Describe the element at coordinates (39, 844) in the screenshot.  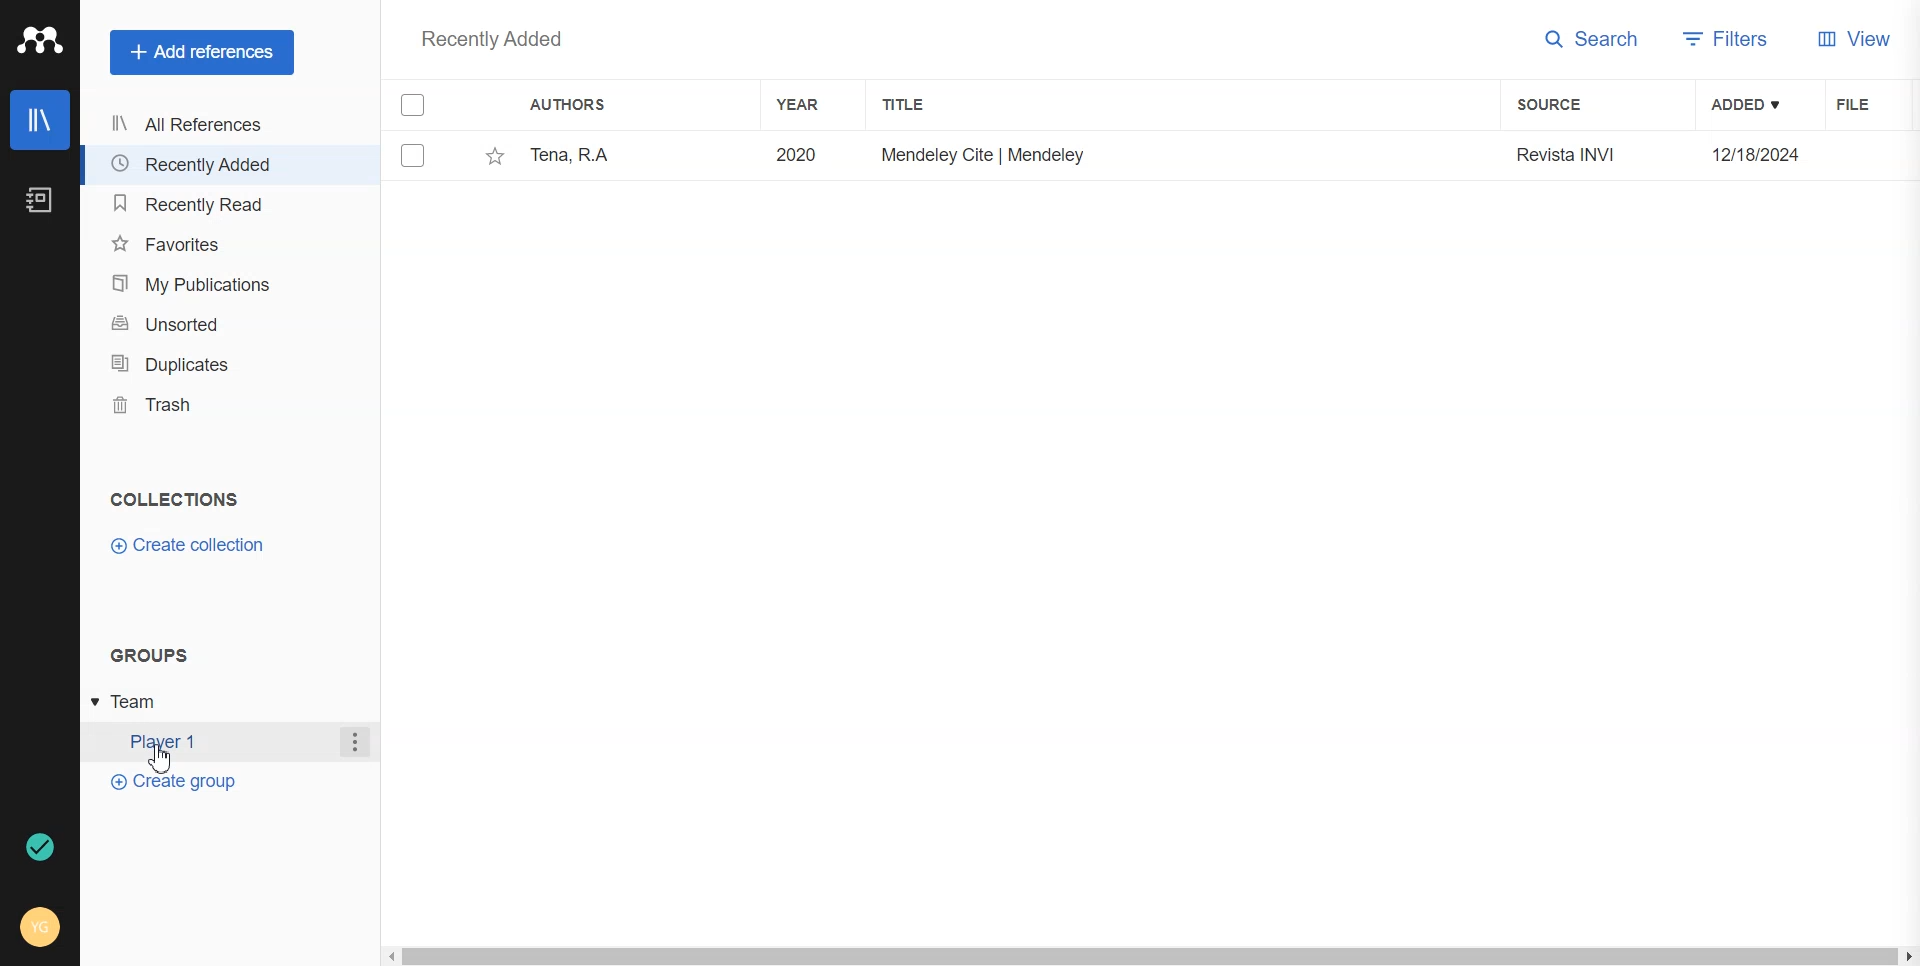
I see `Auto Sync` at that location.